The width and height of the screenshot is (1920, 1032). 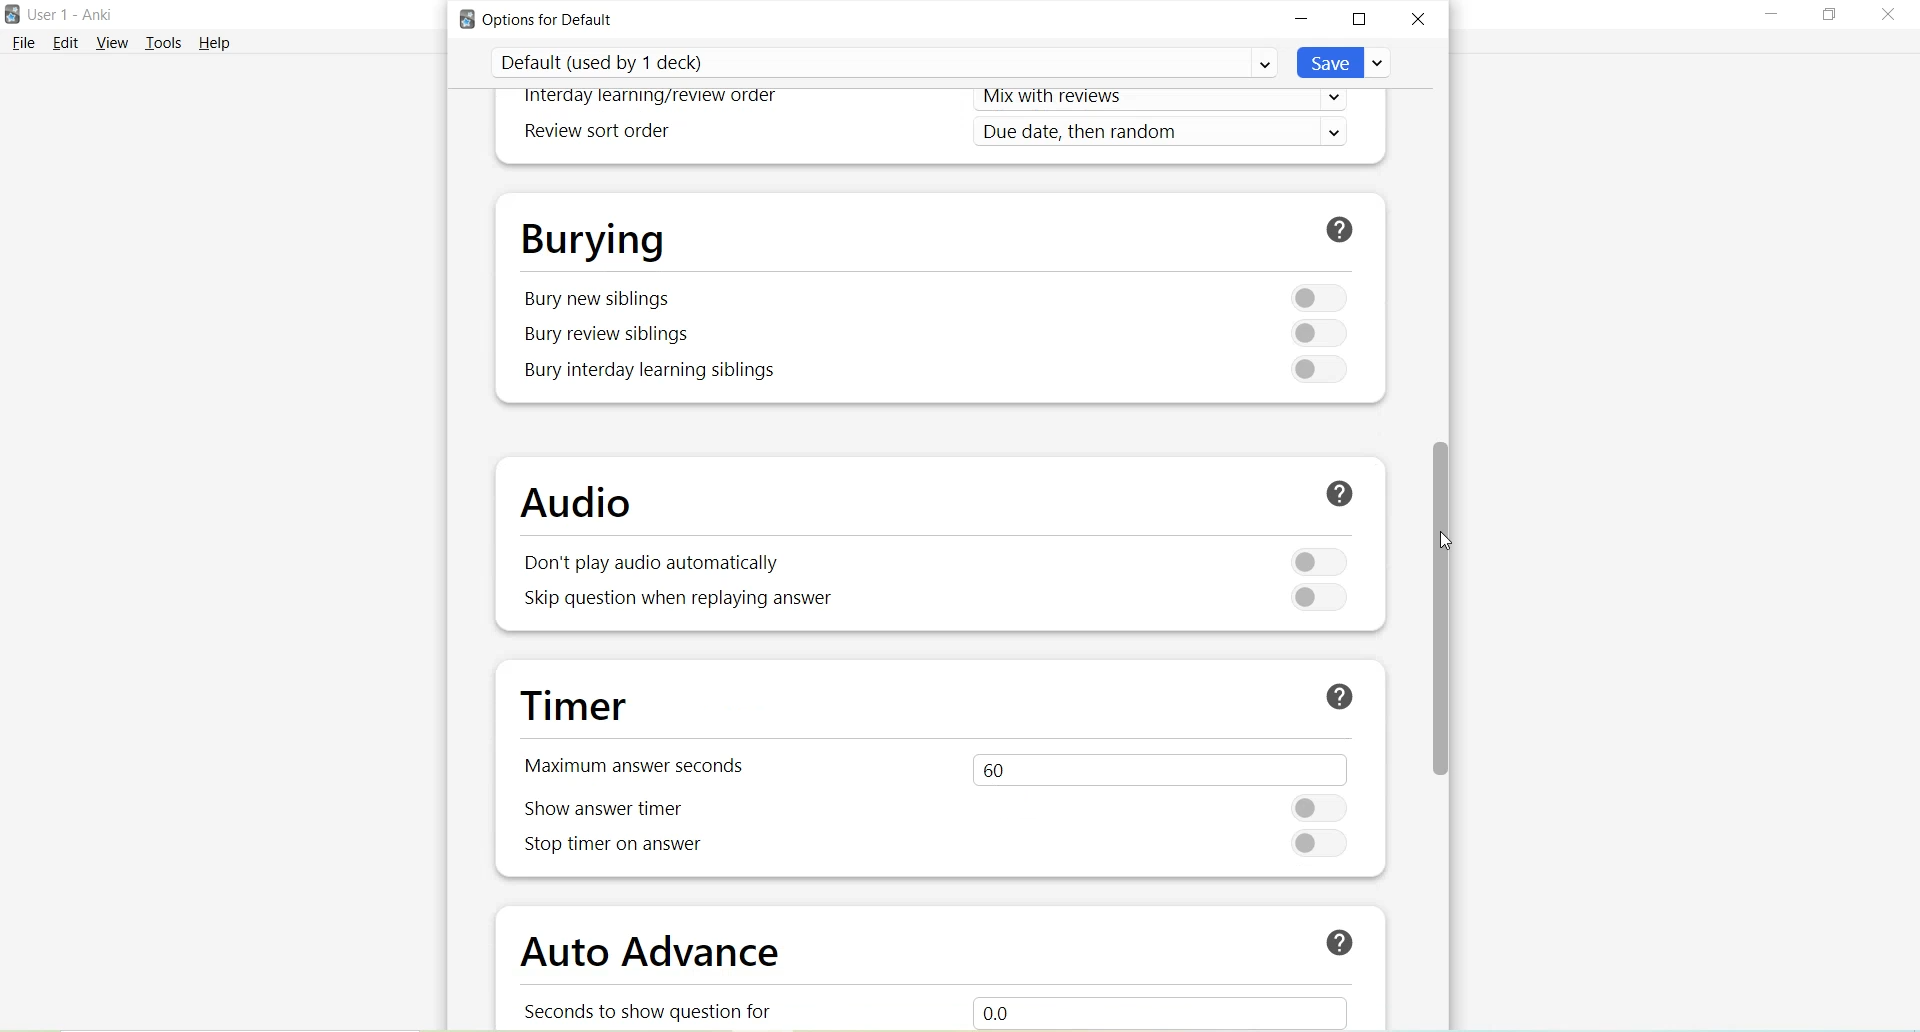 What do you see at coordinates (610, 335) in the screenshot?
I see `Bury review siblings` at bounding box center [610, 335].